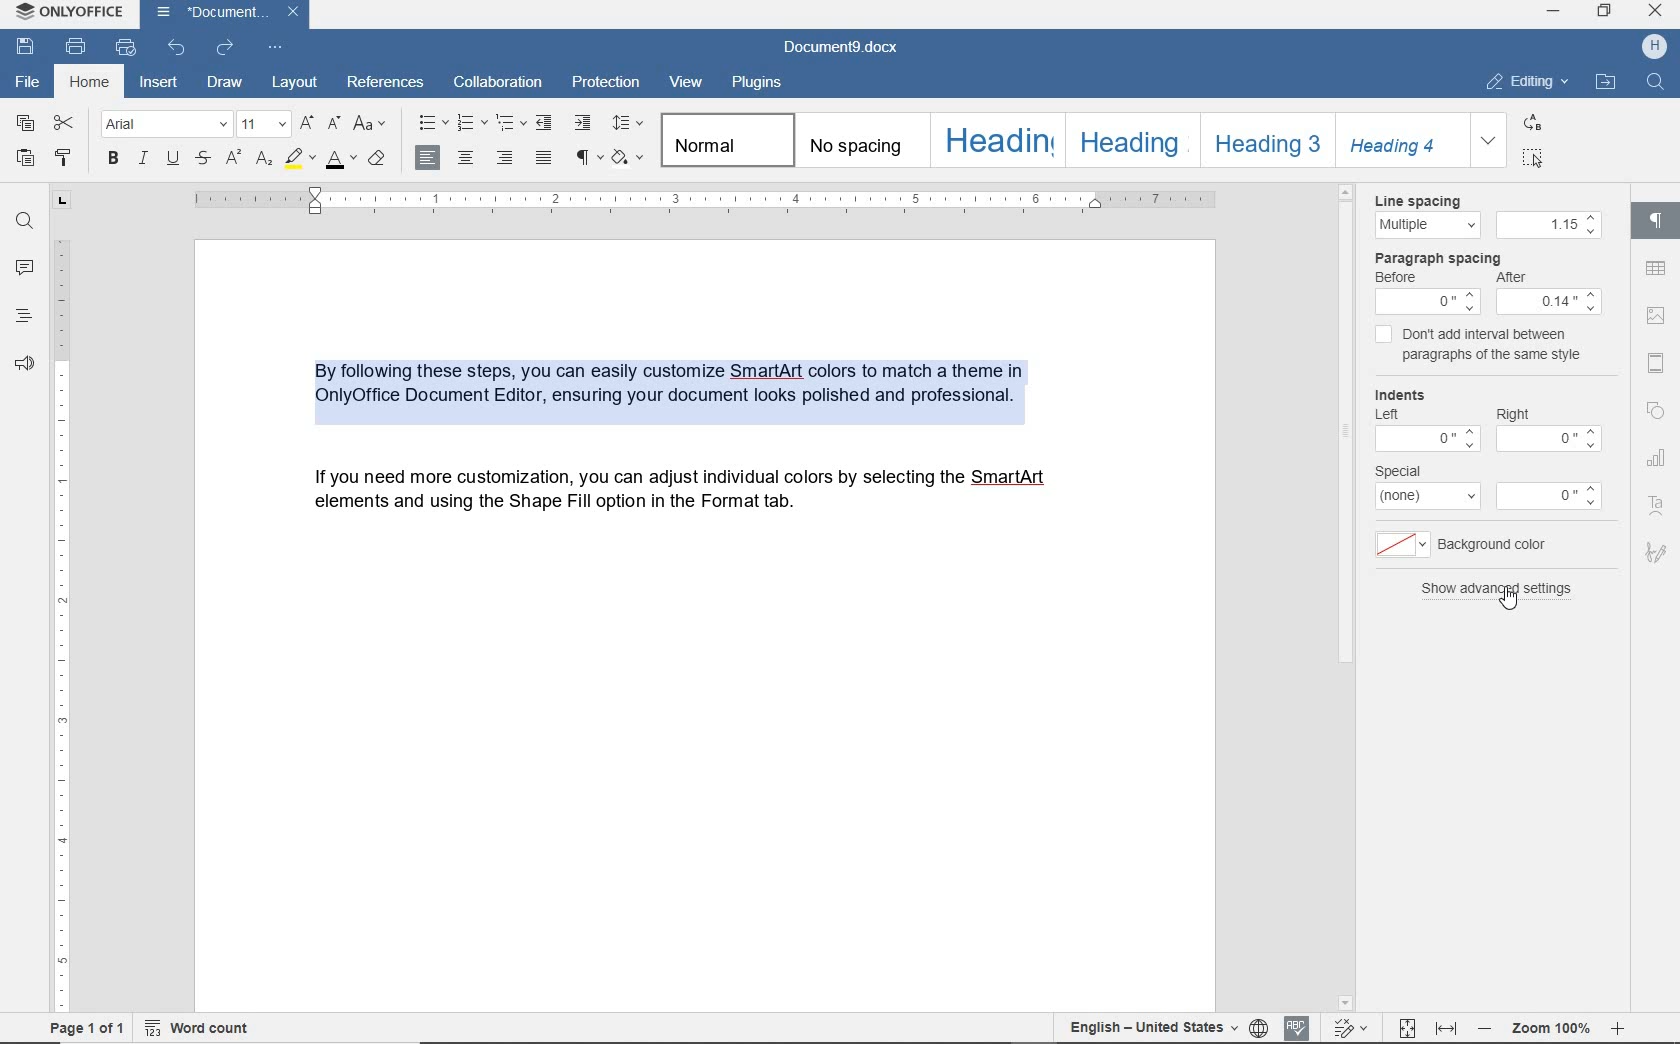  Describe the element at coordinates (500, 83) in the screenshot. I see `collaboration` at that location.